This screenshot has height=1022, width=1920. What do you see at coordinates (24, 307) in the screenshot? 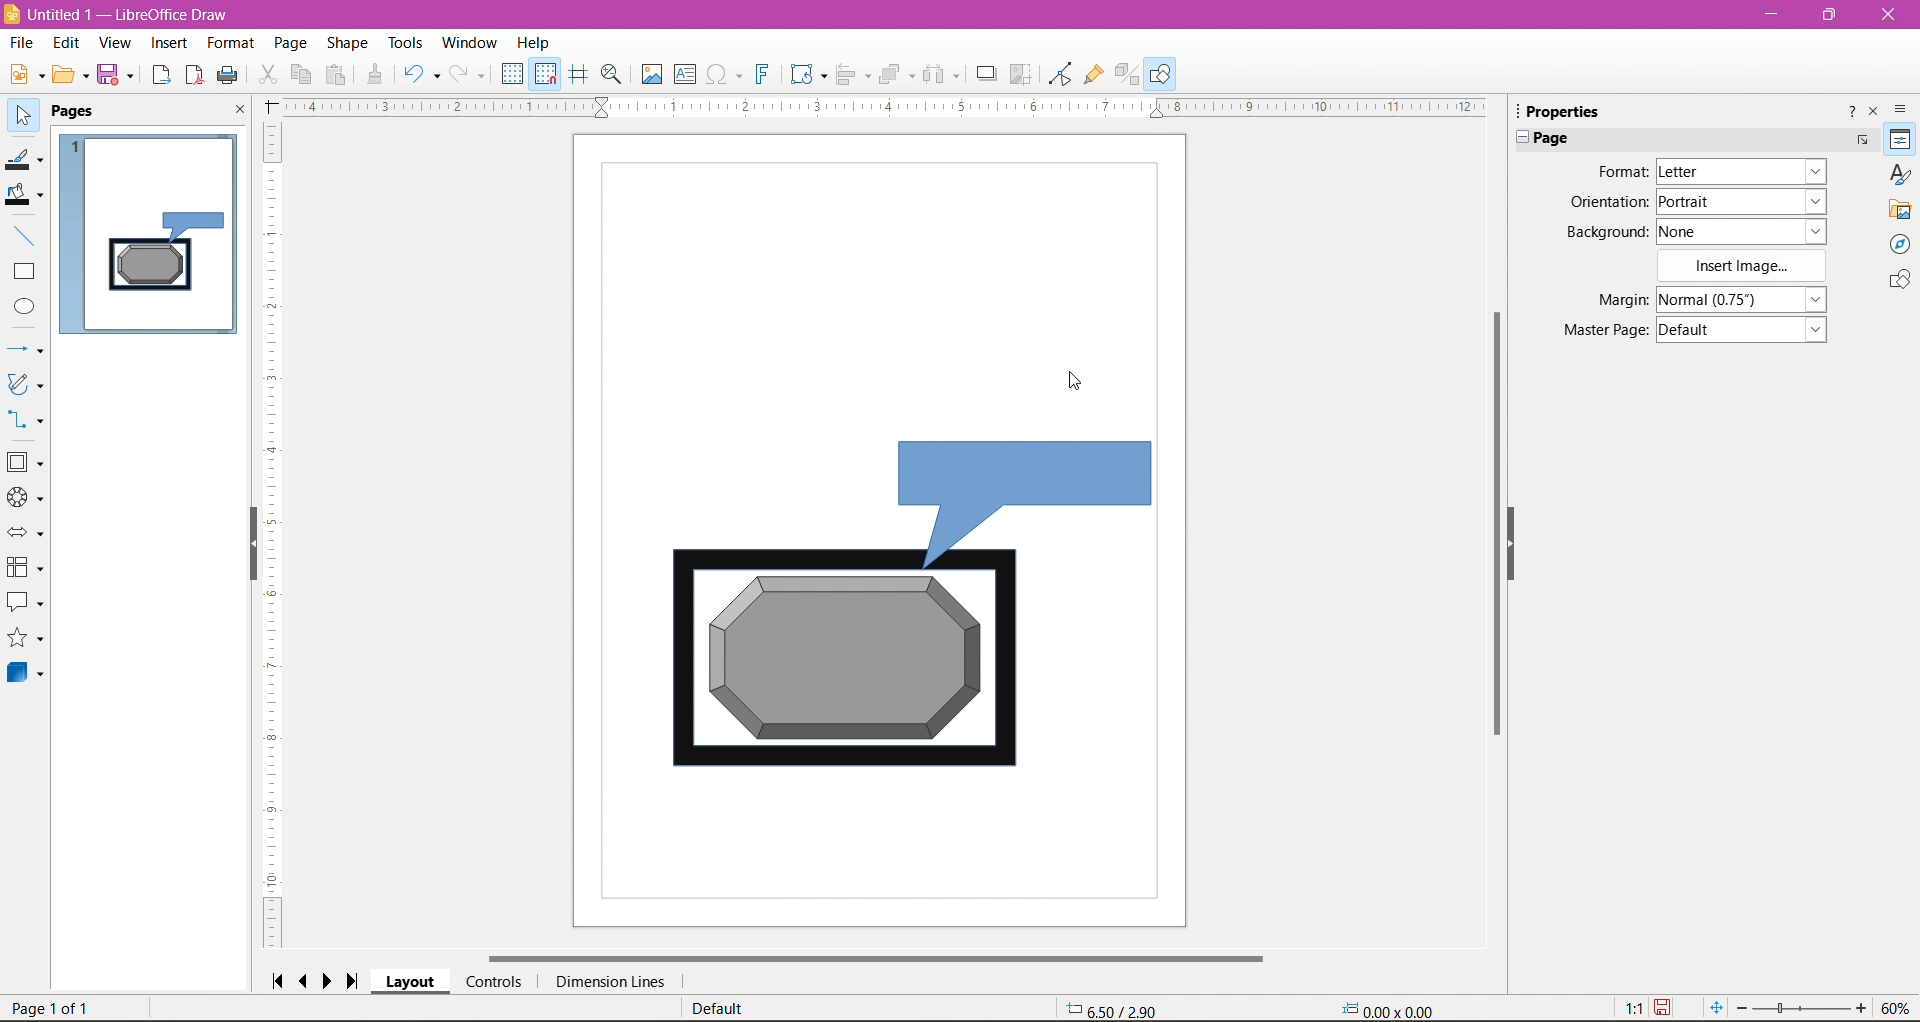
I see `Elipse` at bounding box center [24, 307].